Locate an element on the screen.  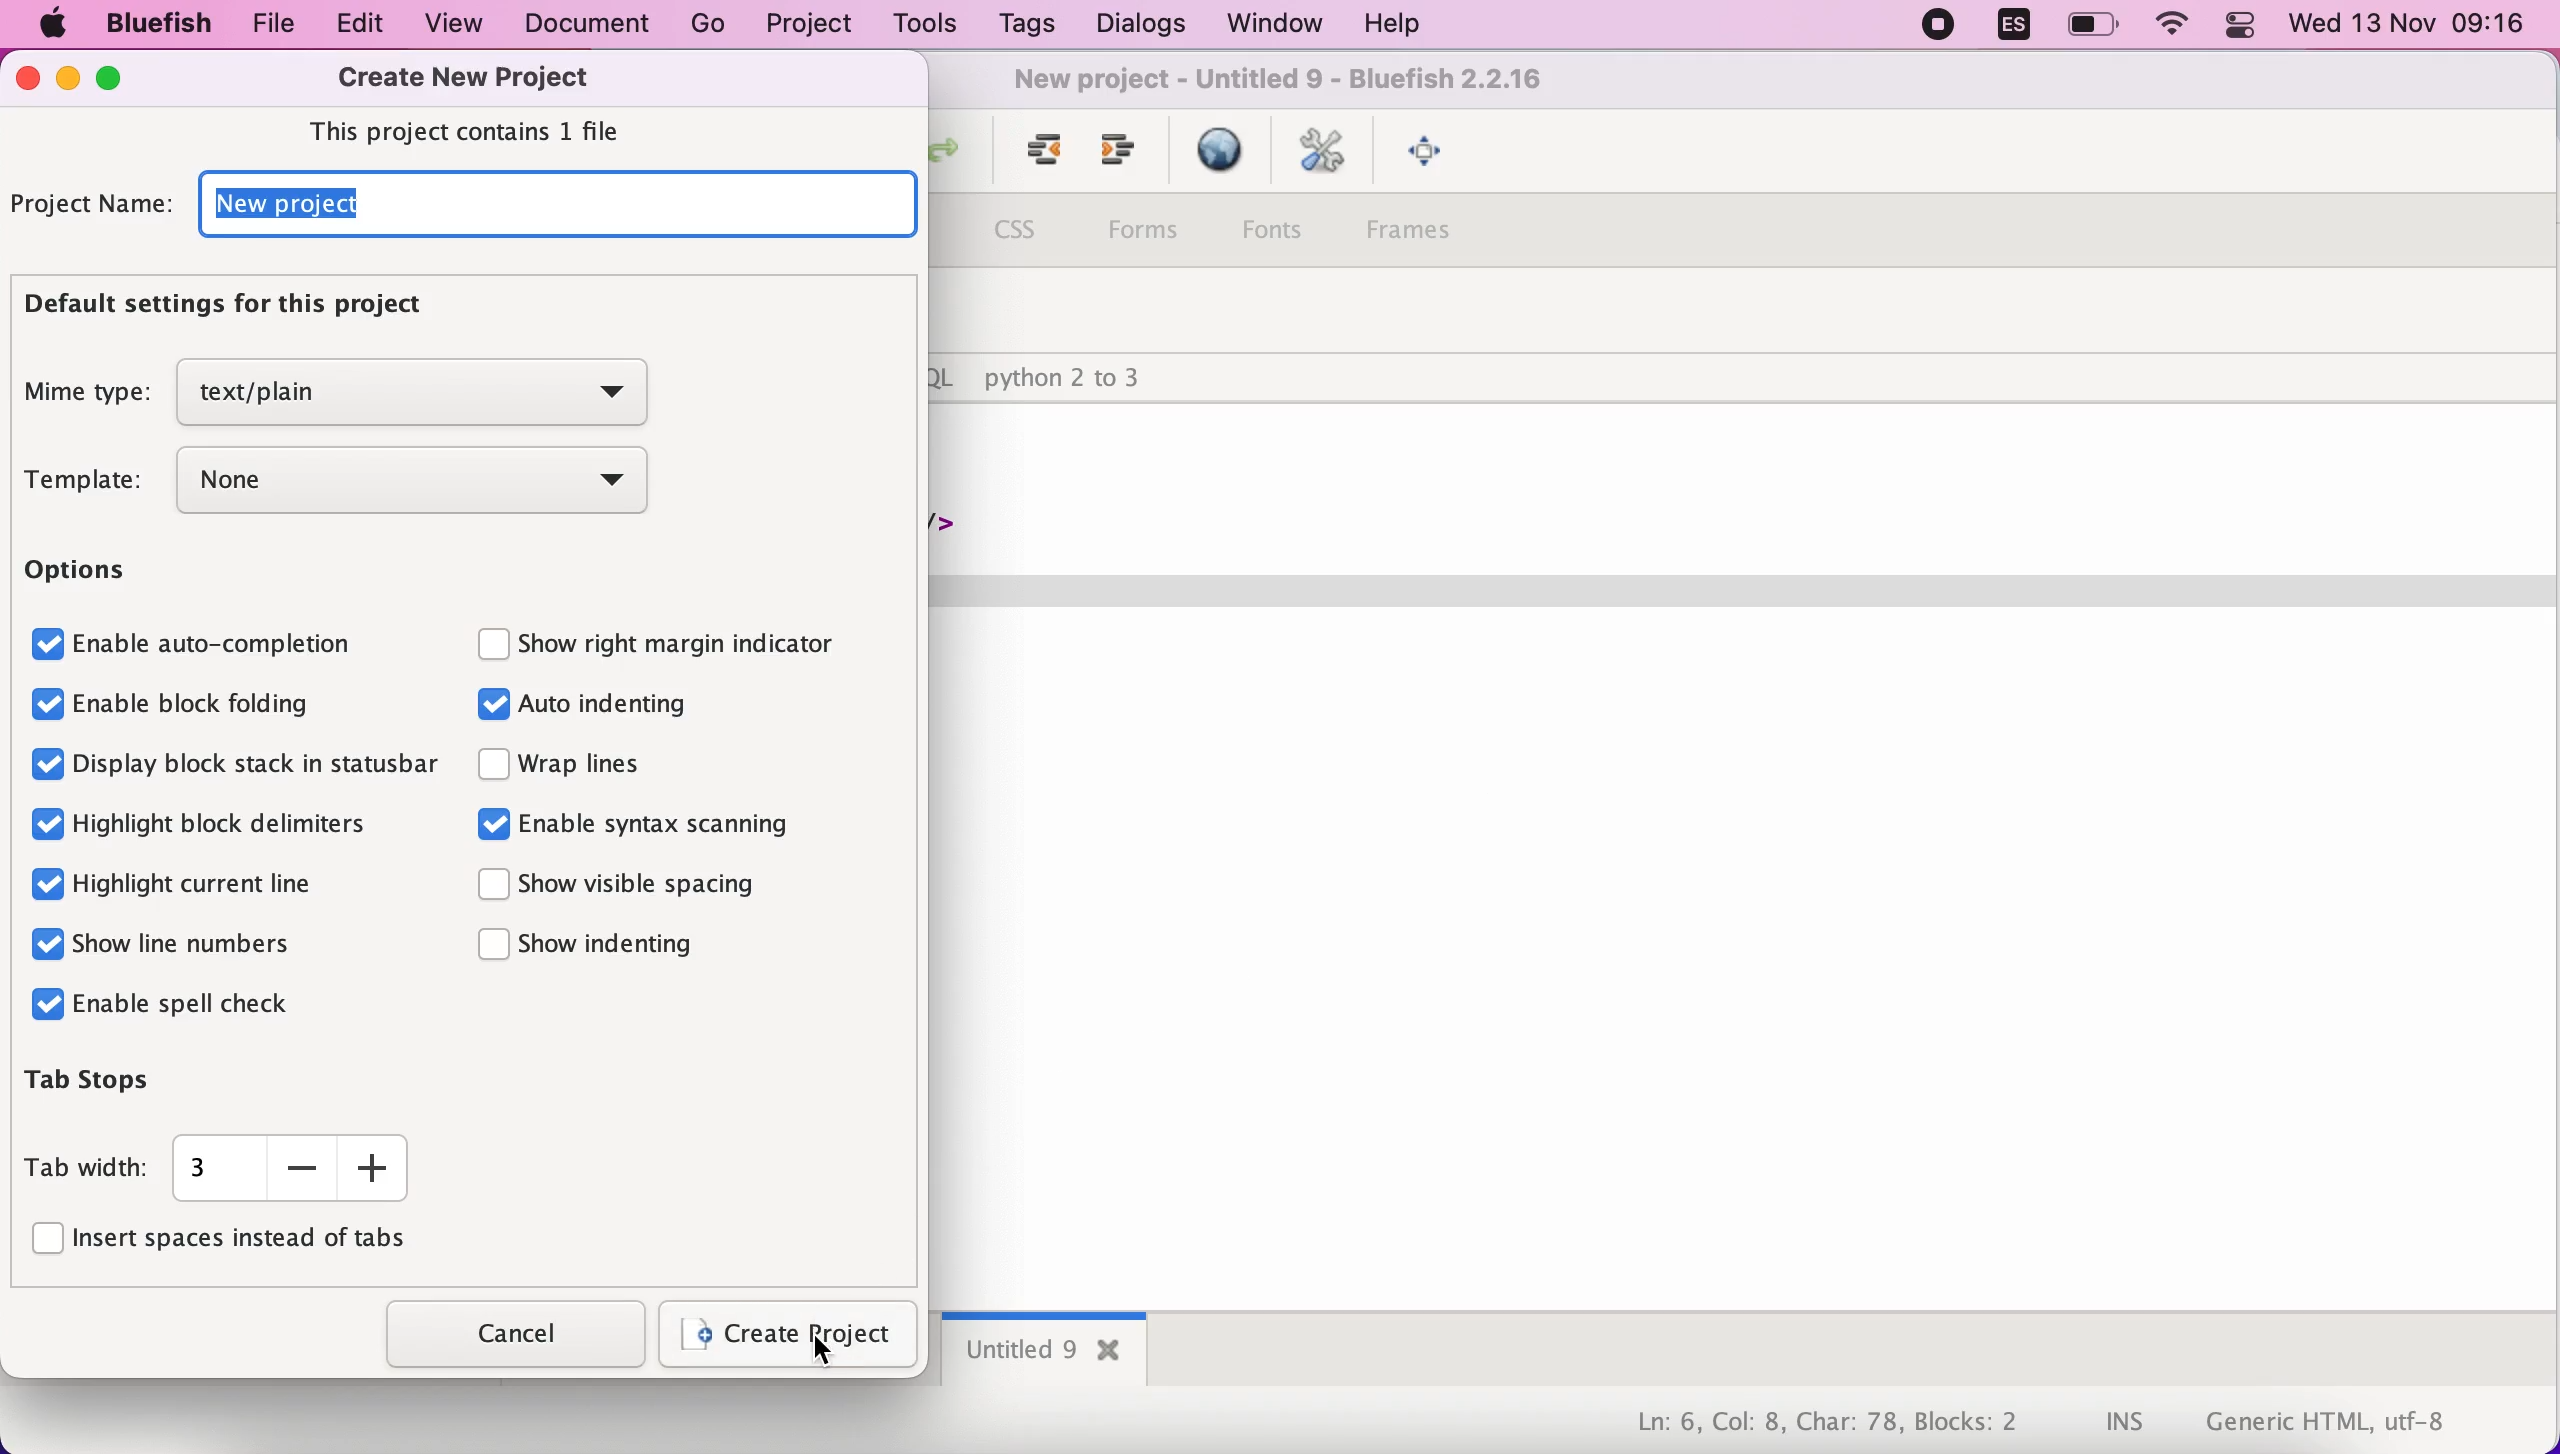
help is located at coordinates (1392, 26).